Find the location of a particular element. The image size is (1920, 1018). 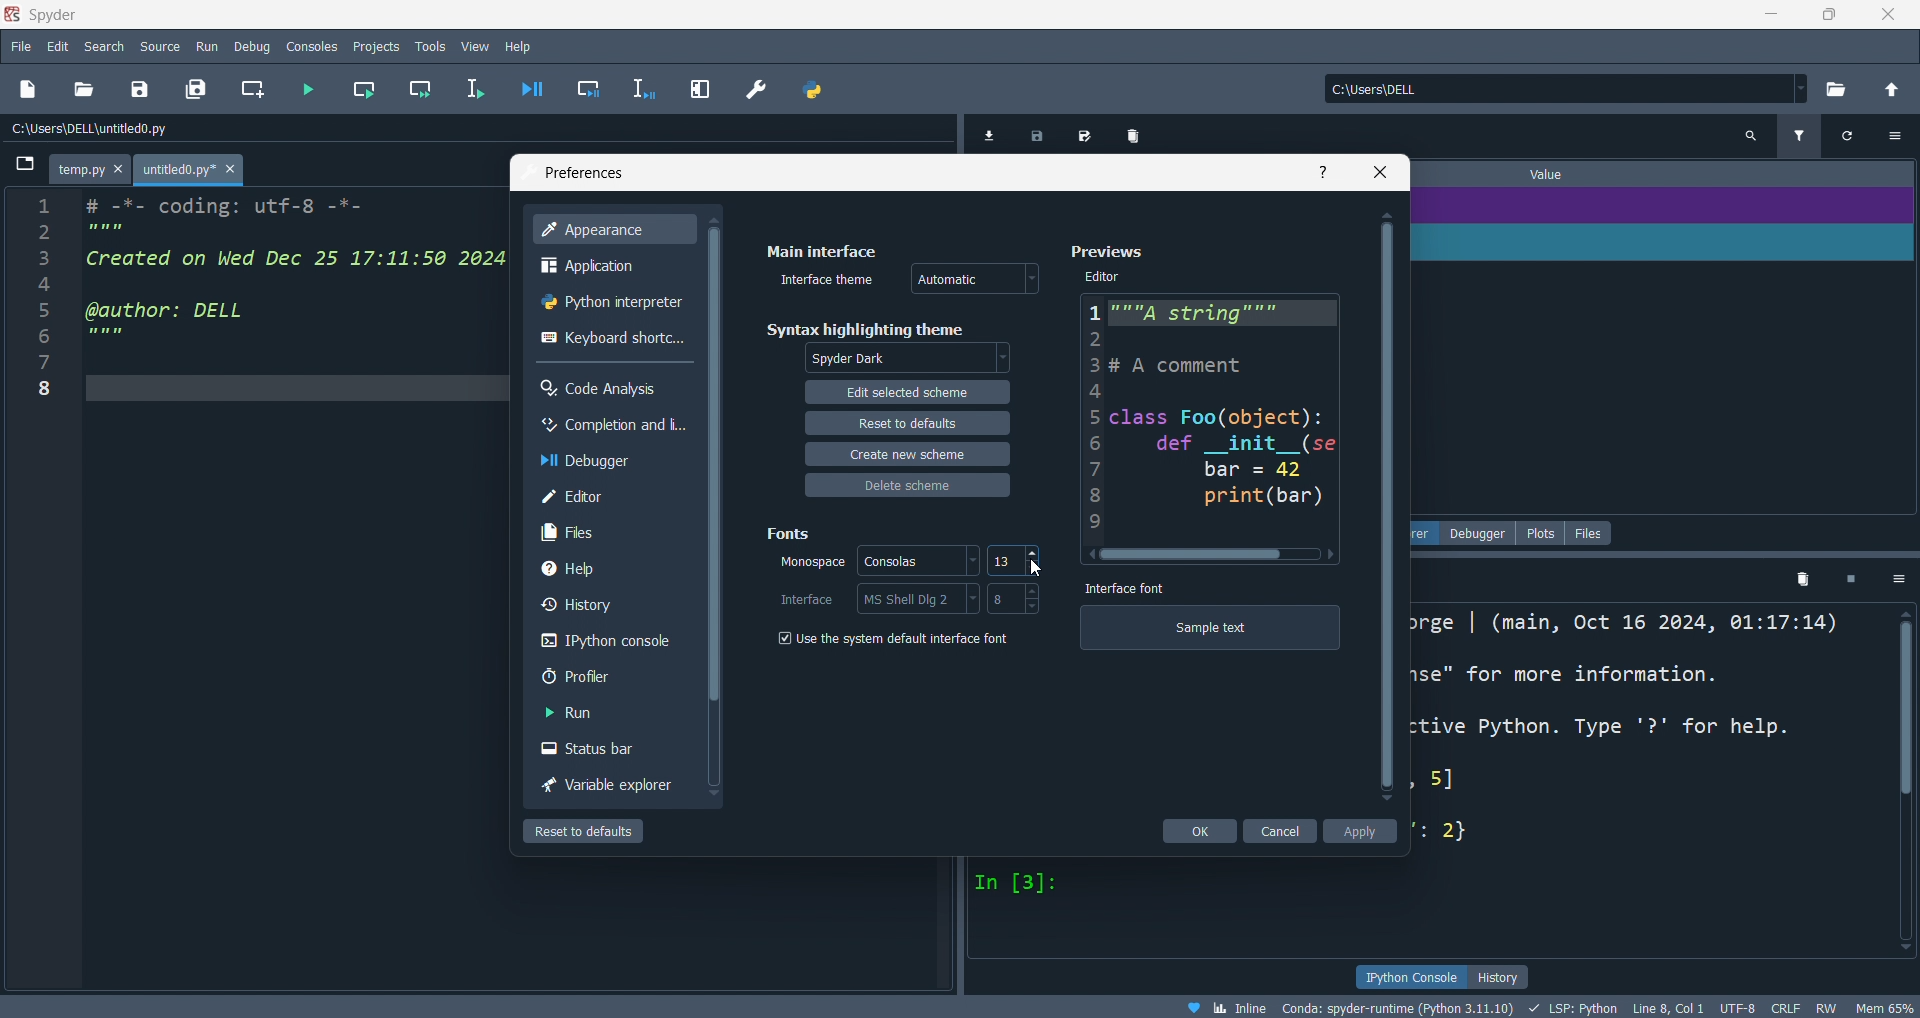

delete scheme is located at coordinates (904, 484).